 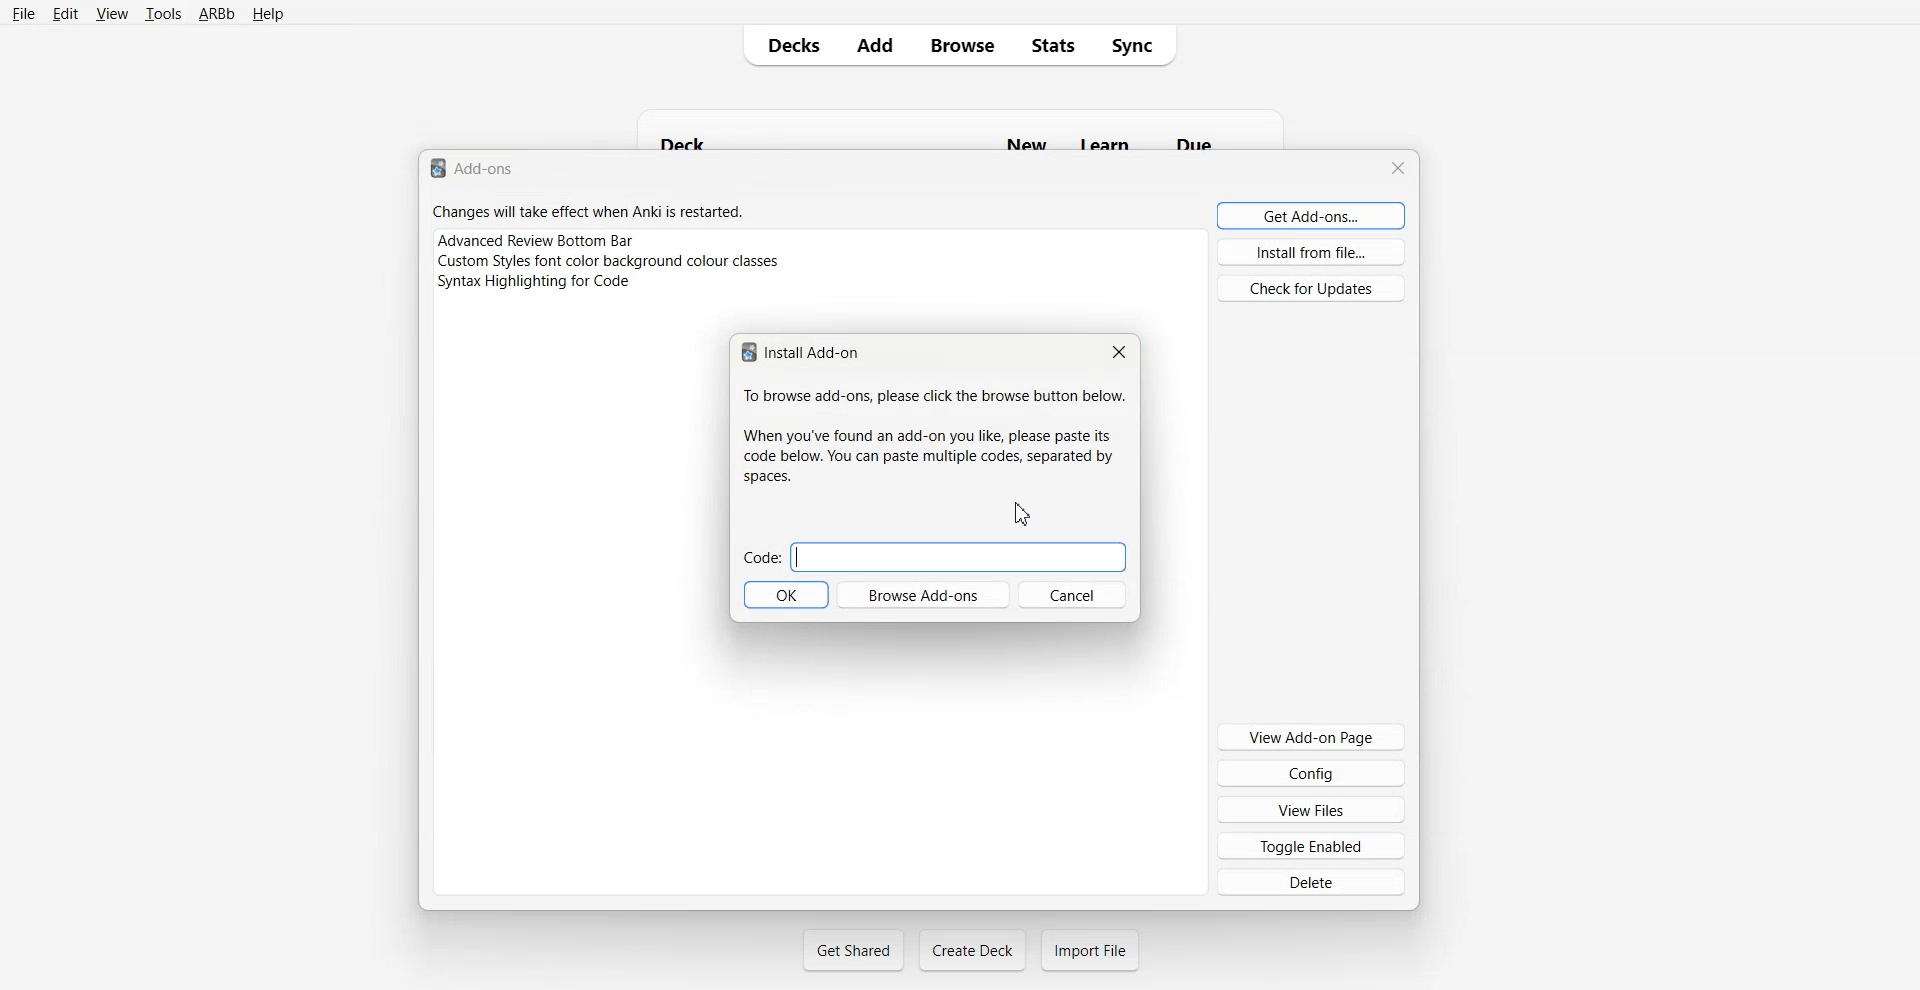 What do you see at coordinates (820, 282) in the screenshot?
I see `Syntax Highlight for code` at bounding box center [820, 282].